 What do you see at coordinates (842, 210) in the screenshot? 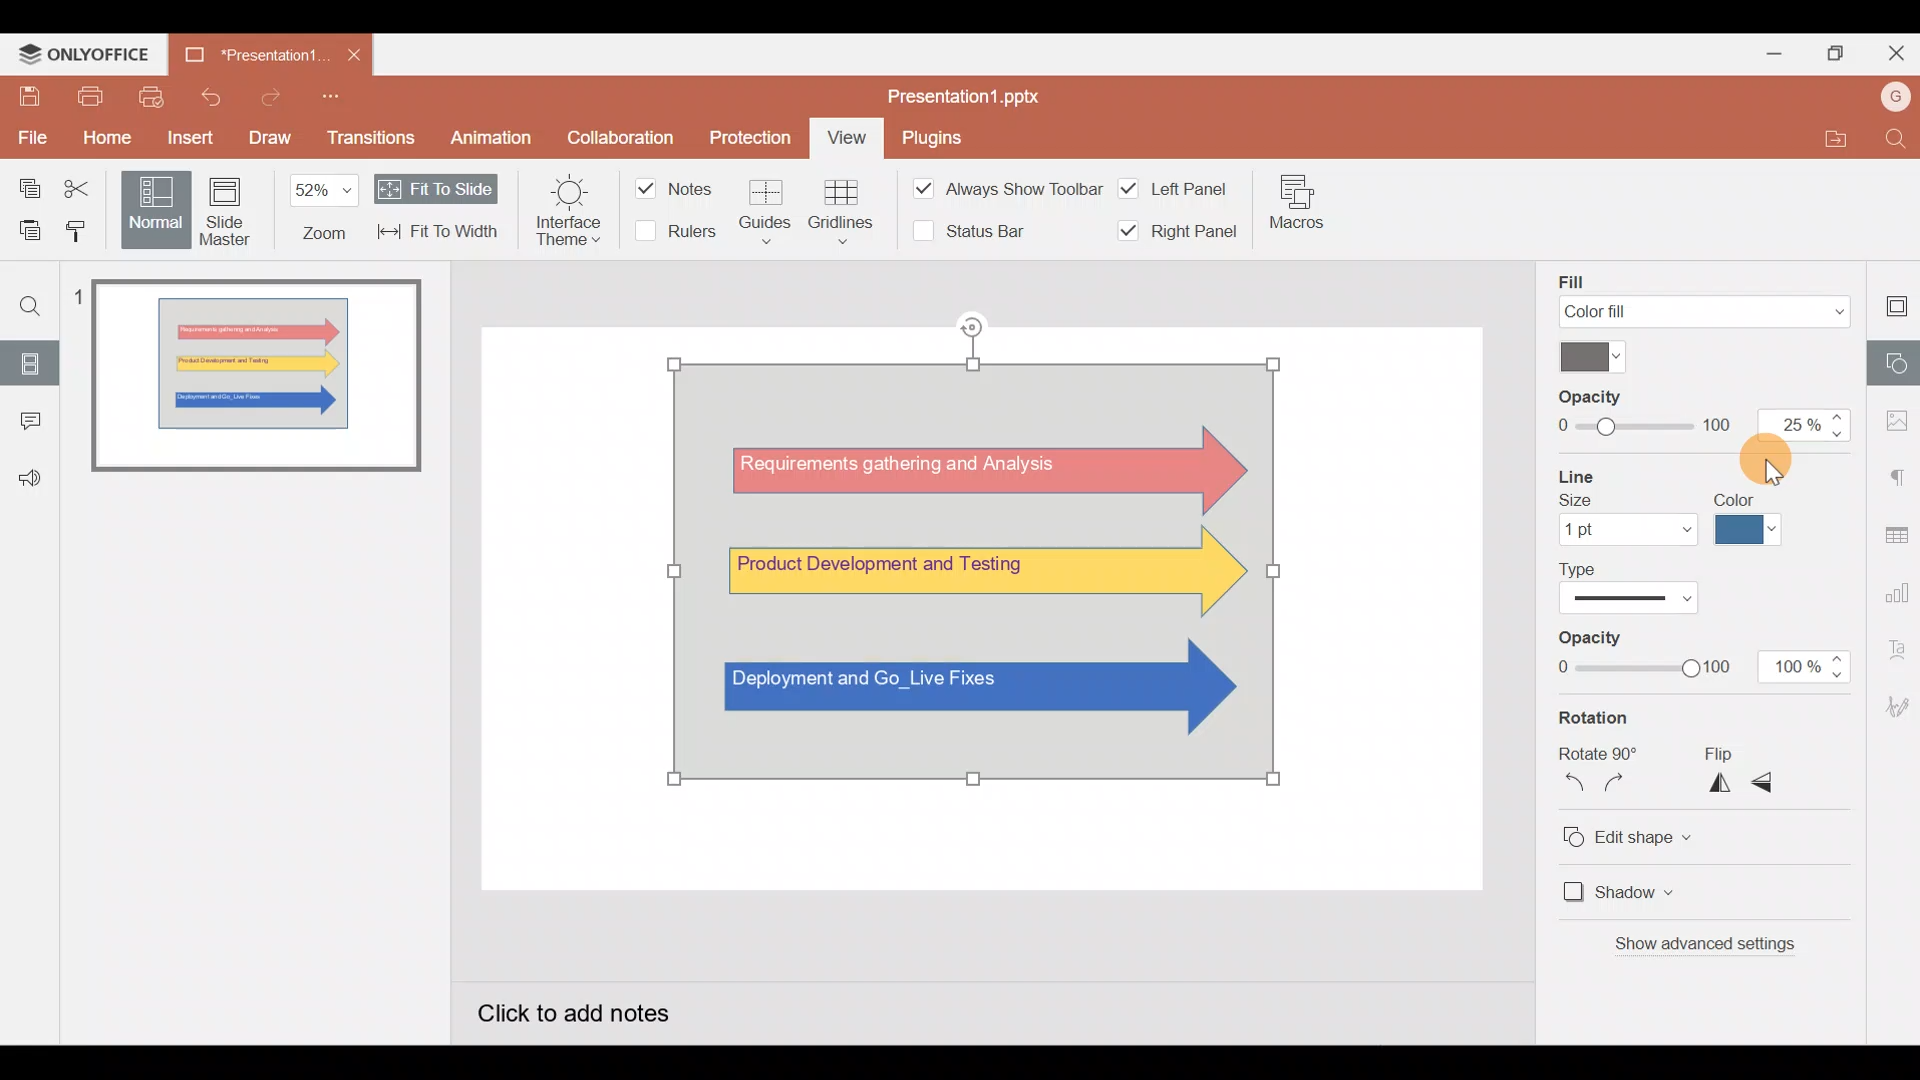
I see `Gridlines` at bounding box center [842, 210].